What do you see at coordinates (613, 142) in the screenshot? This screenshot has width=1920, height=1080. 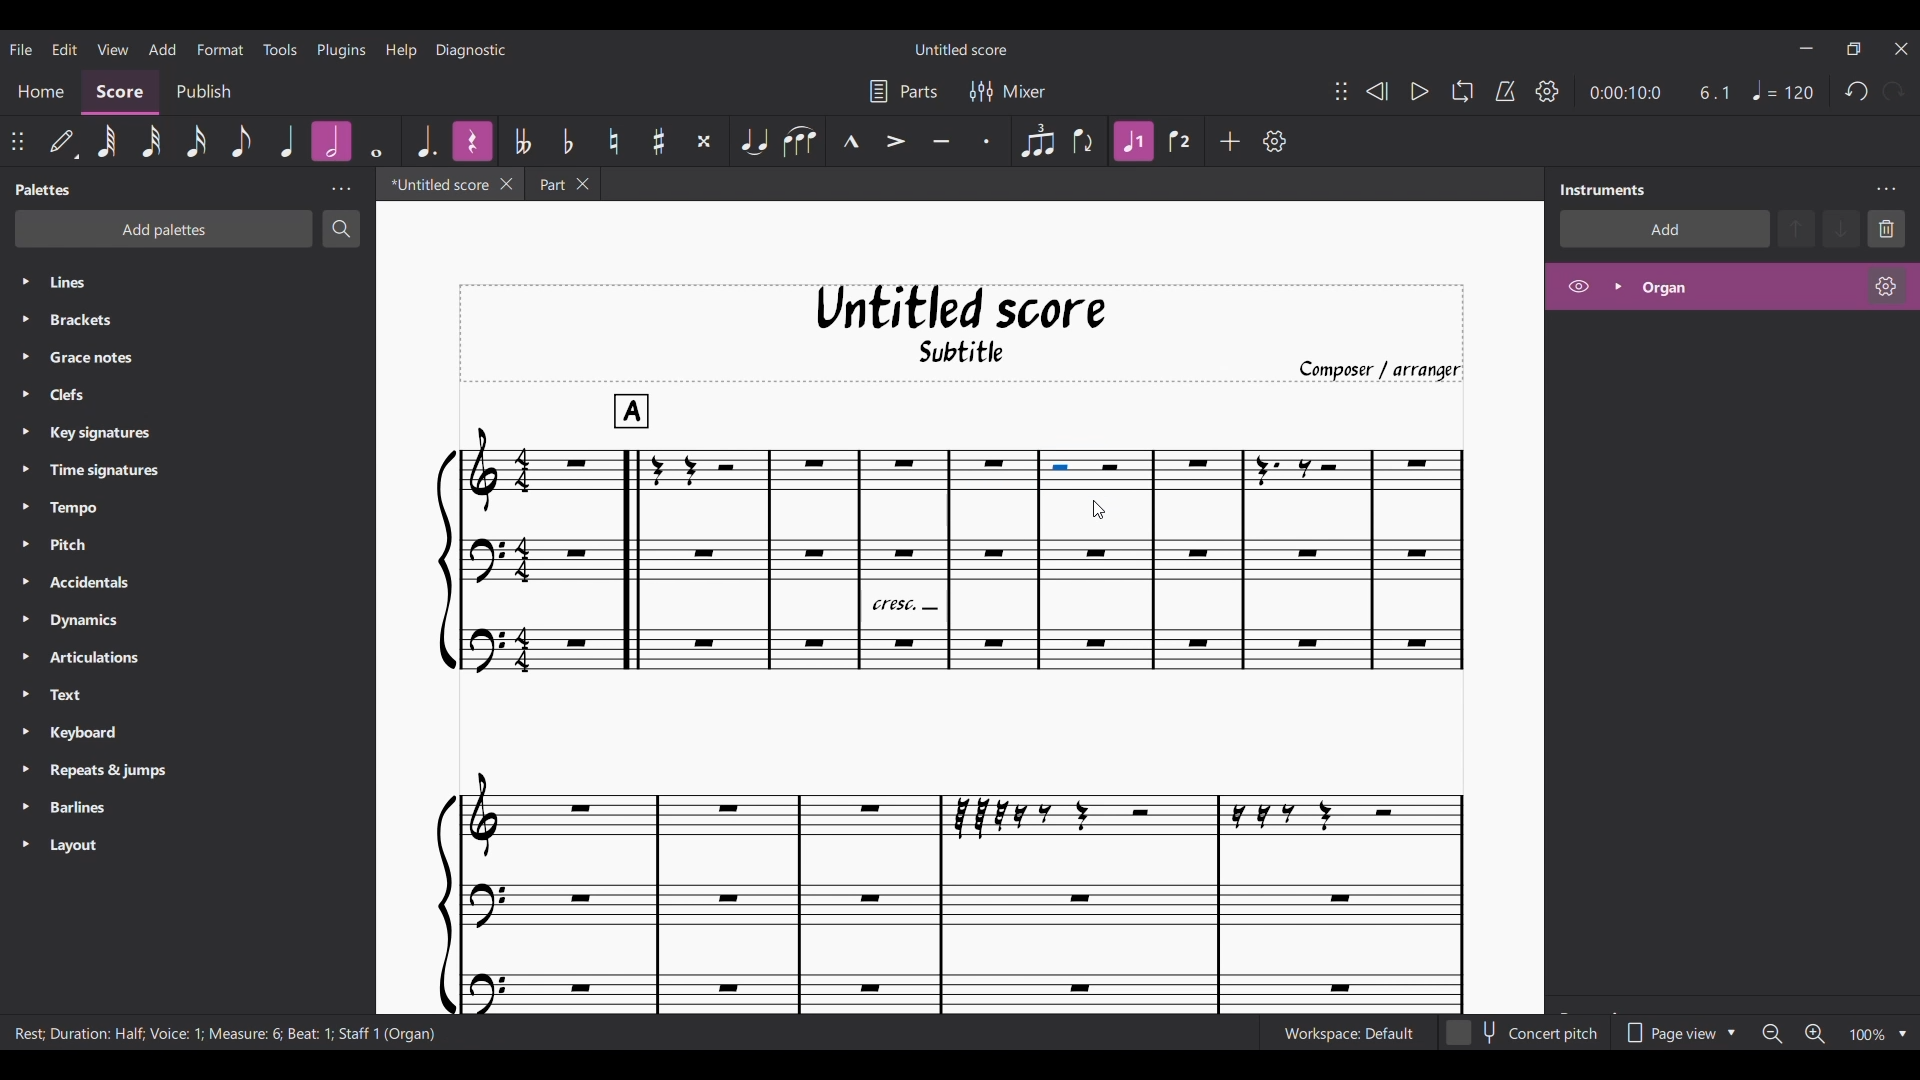 I see `Toggle natural` at bounding box center [613, 142].